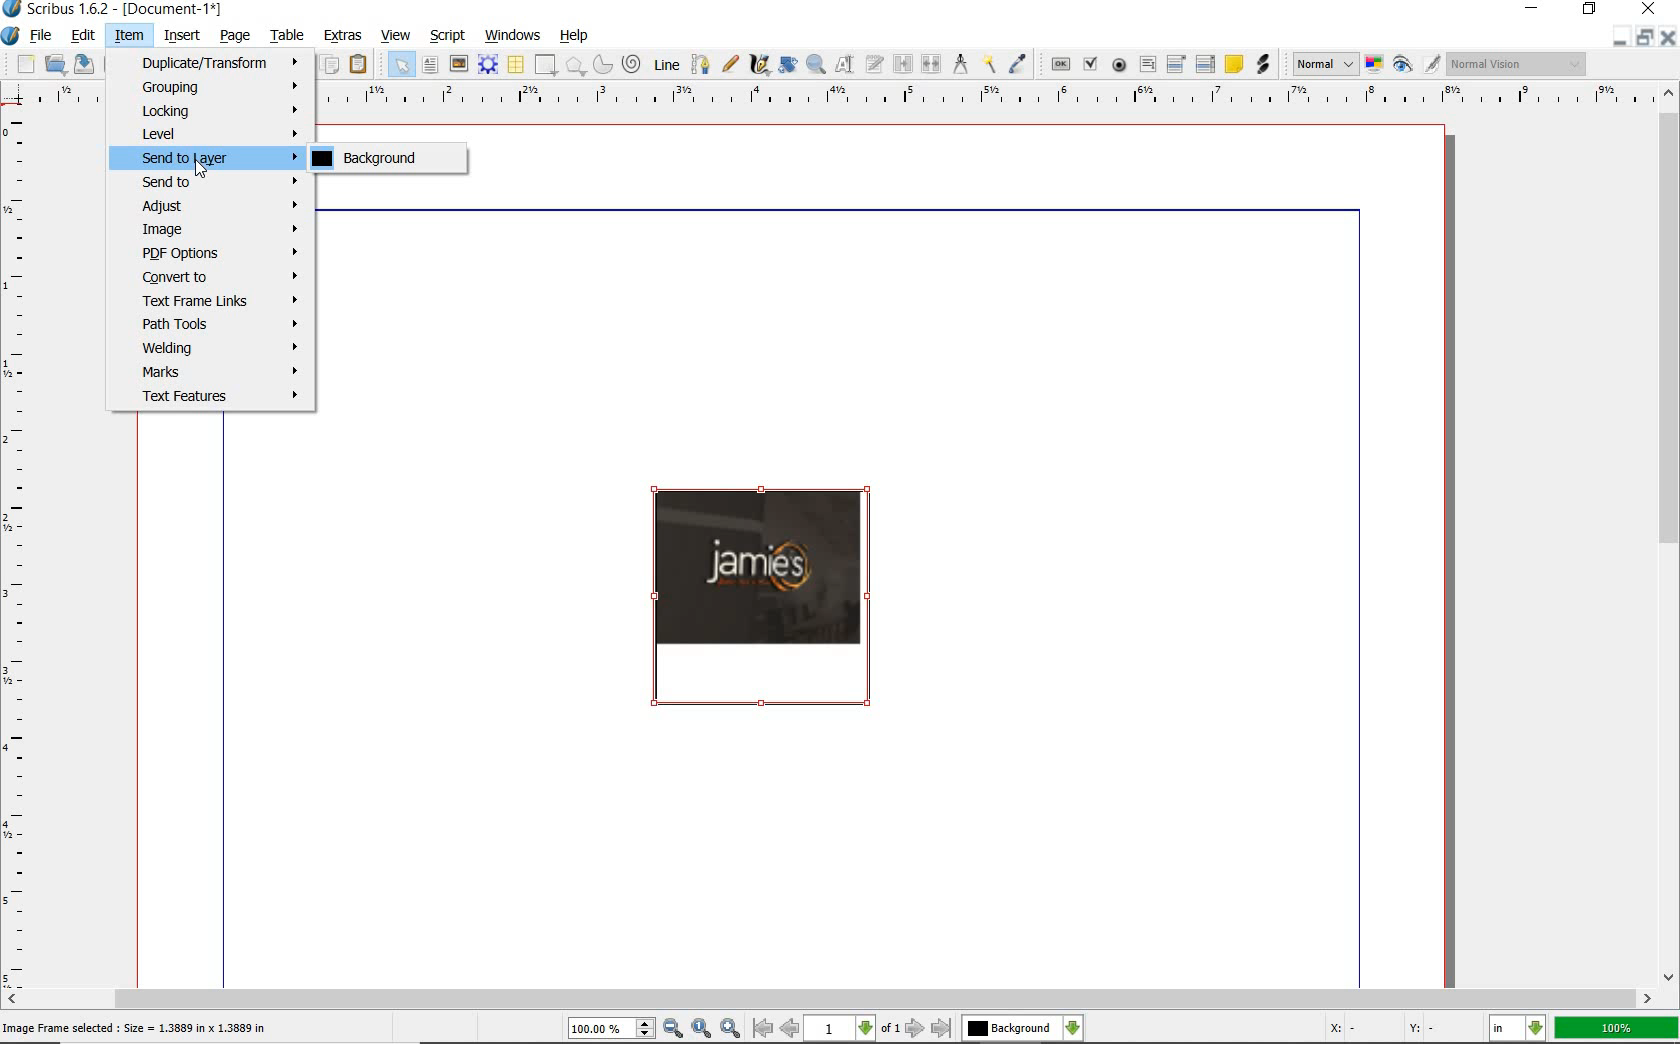 The image size is (1680, 1044). Describe the element at coordinates (1670, 37) in the screenshot. I see `Close` at that location.